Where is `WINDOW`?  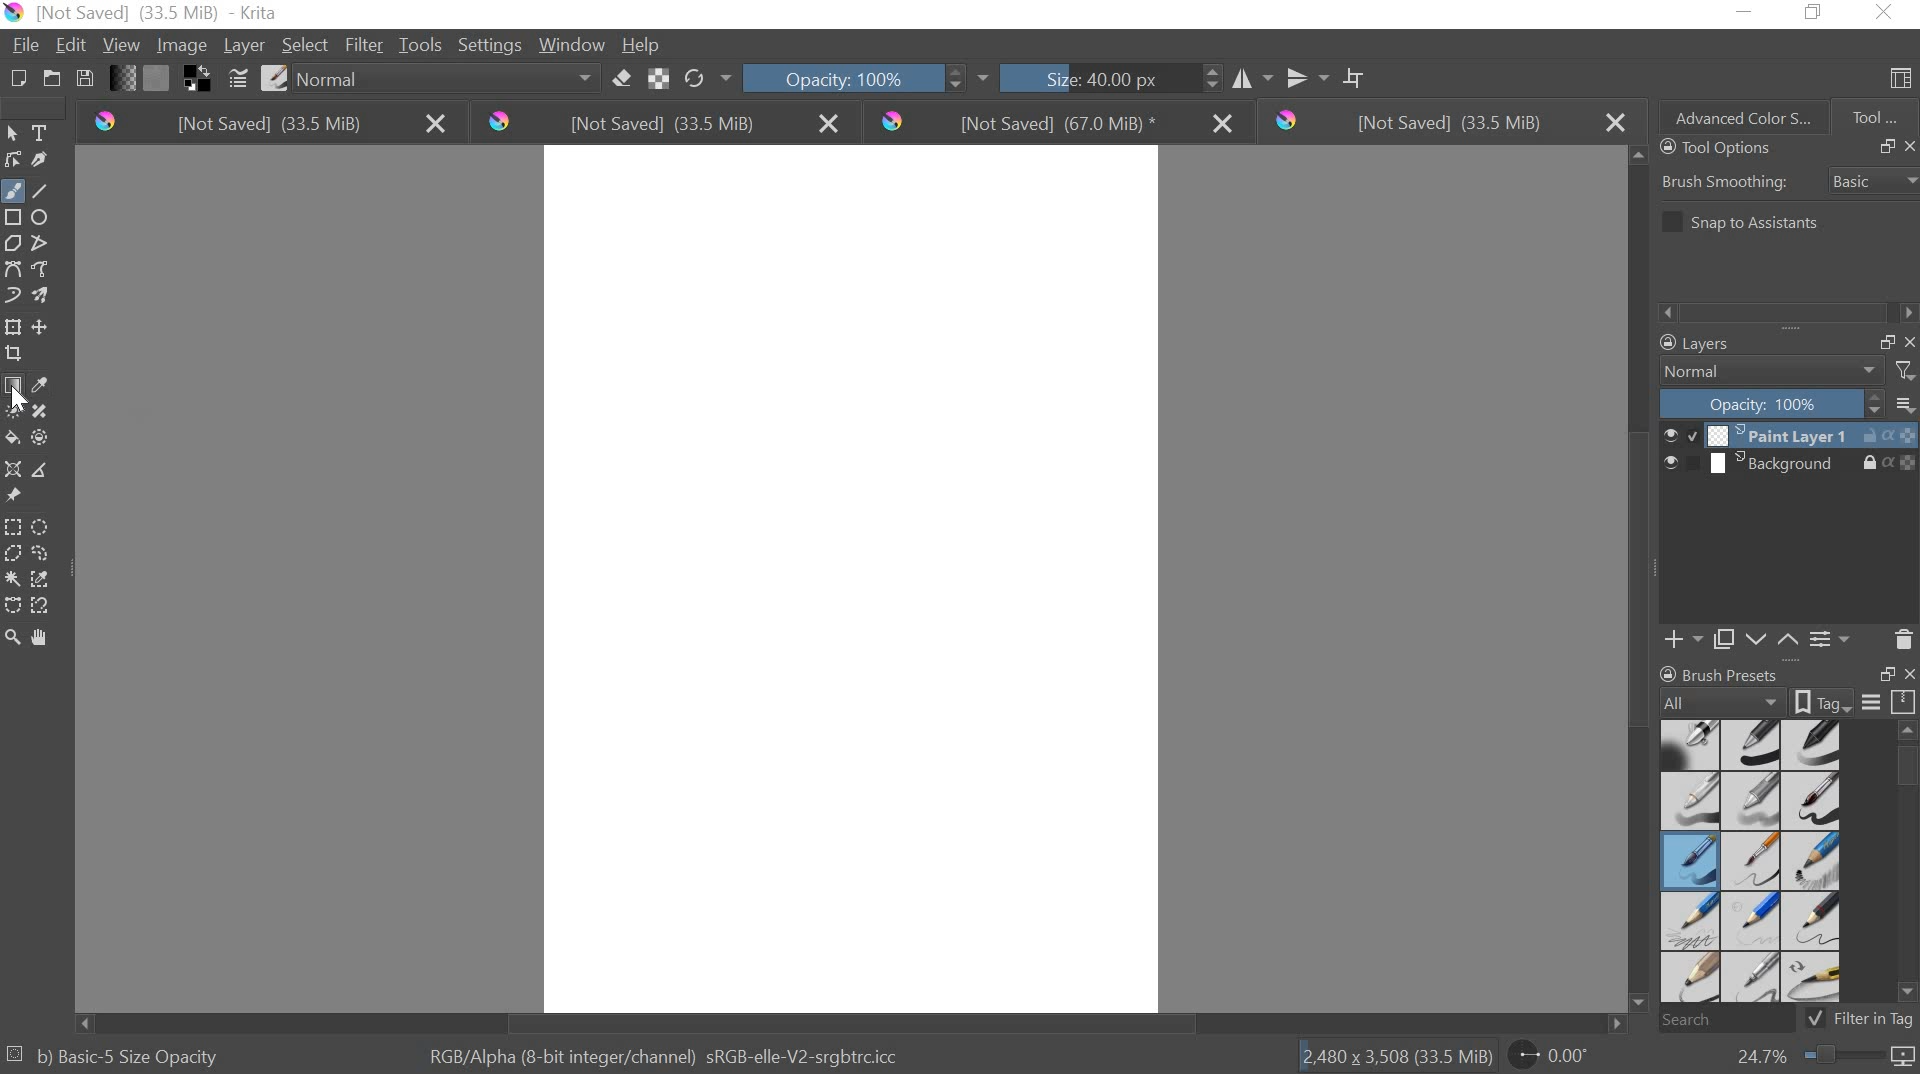 WINDOW is located at coordinates (571, 46).